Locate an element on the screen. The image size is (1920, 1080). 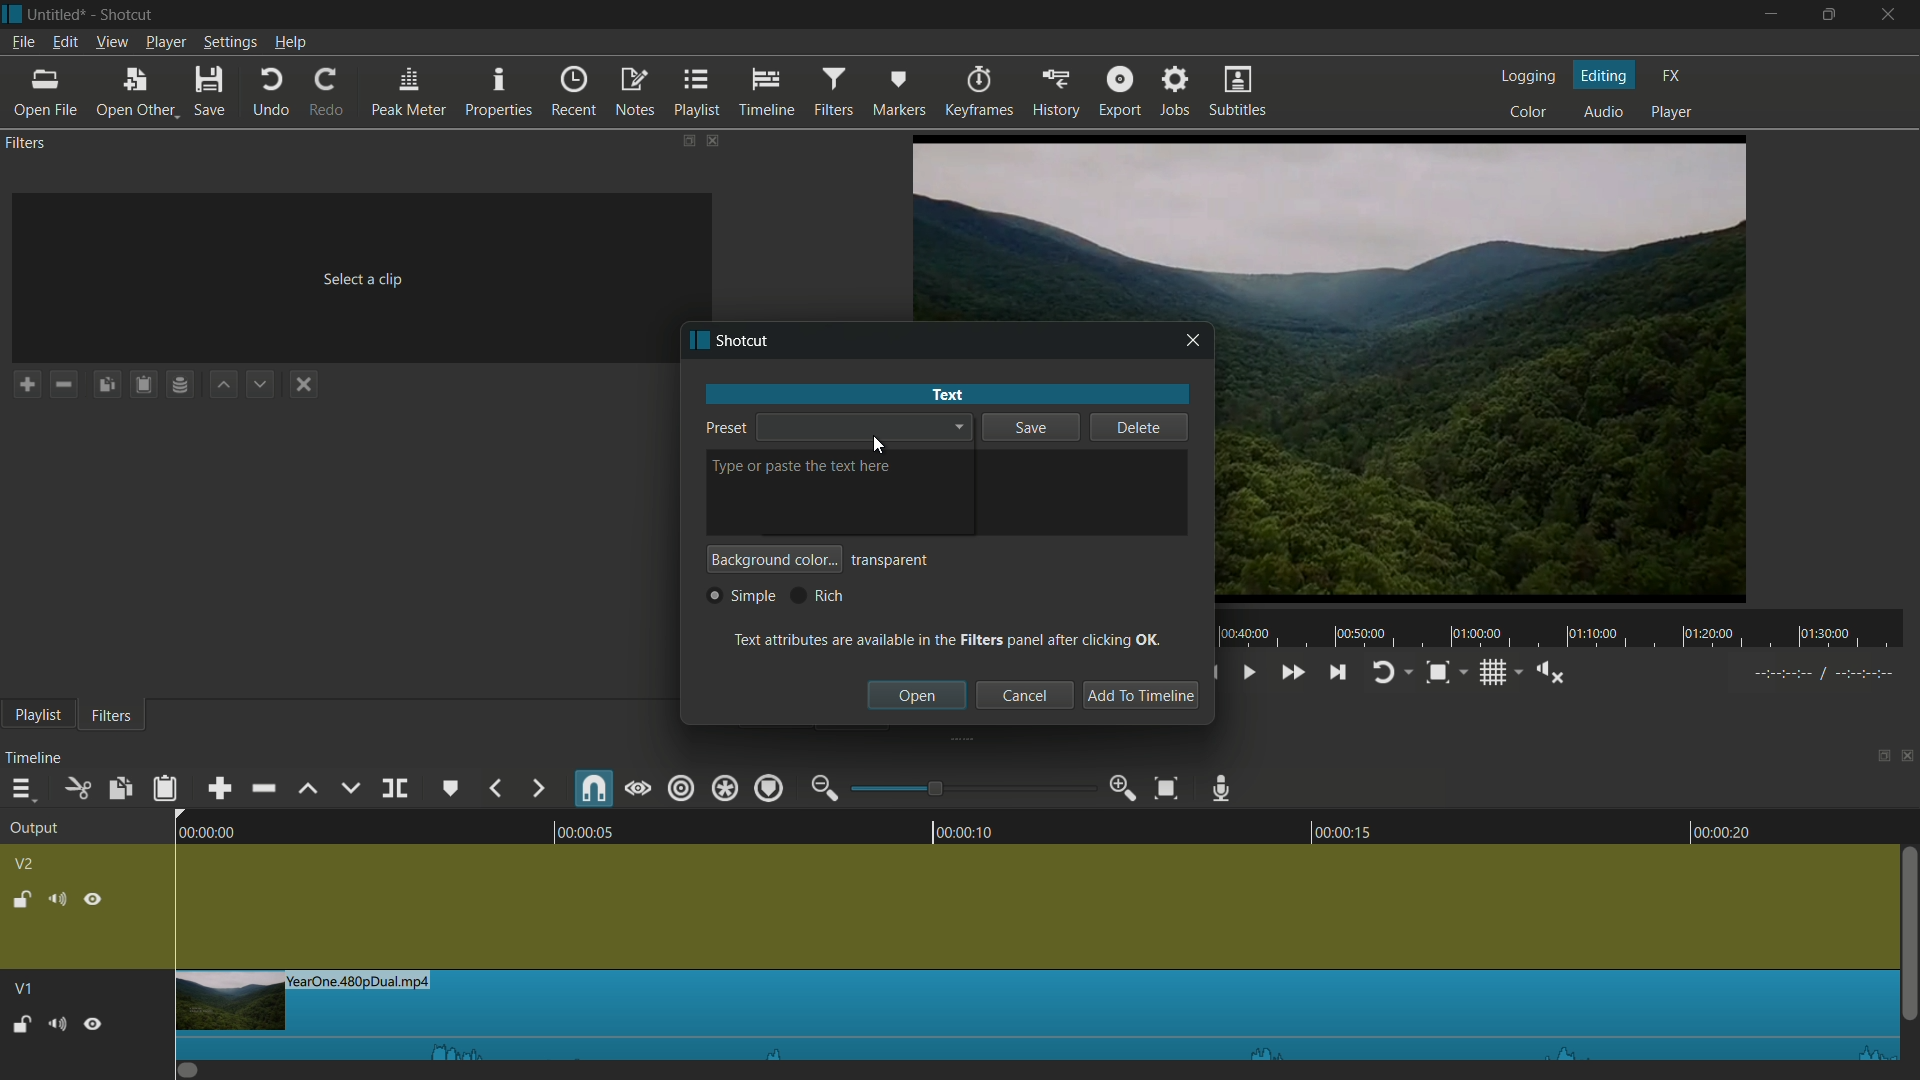
view menu is located at coordinates (113, 42).